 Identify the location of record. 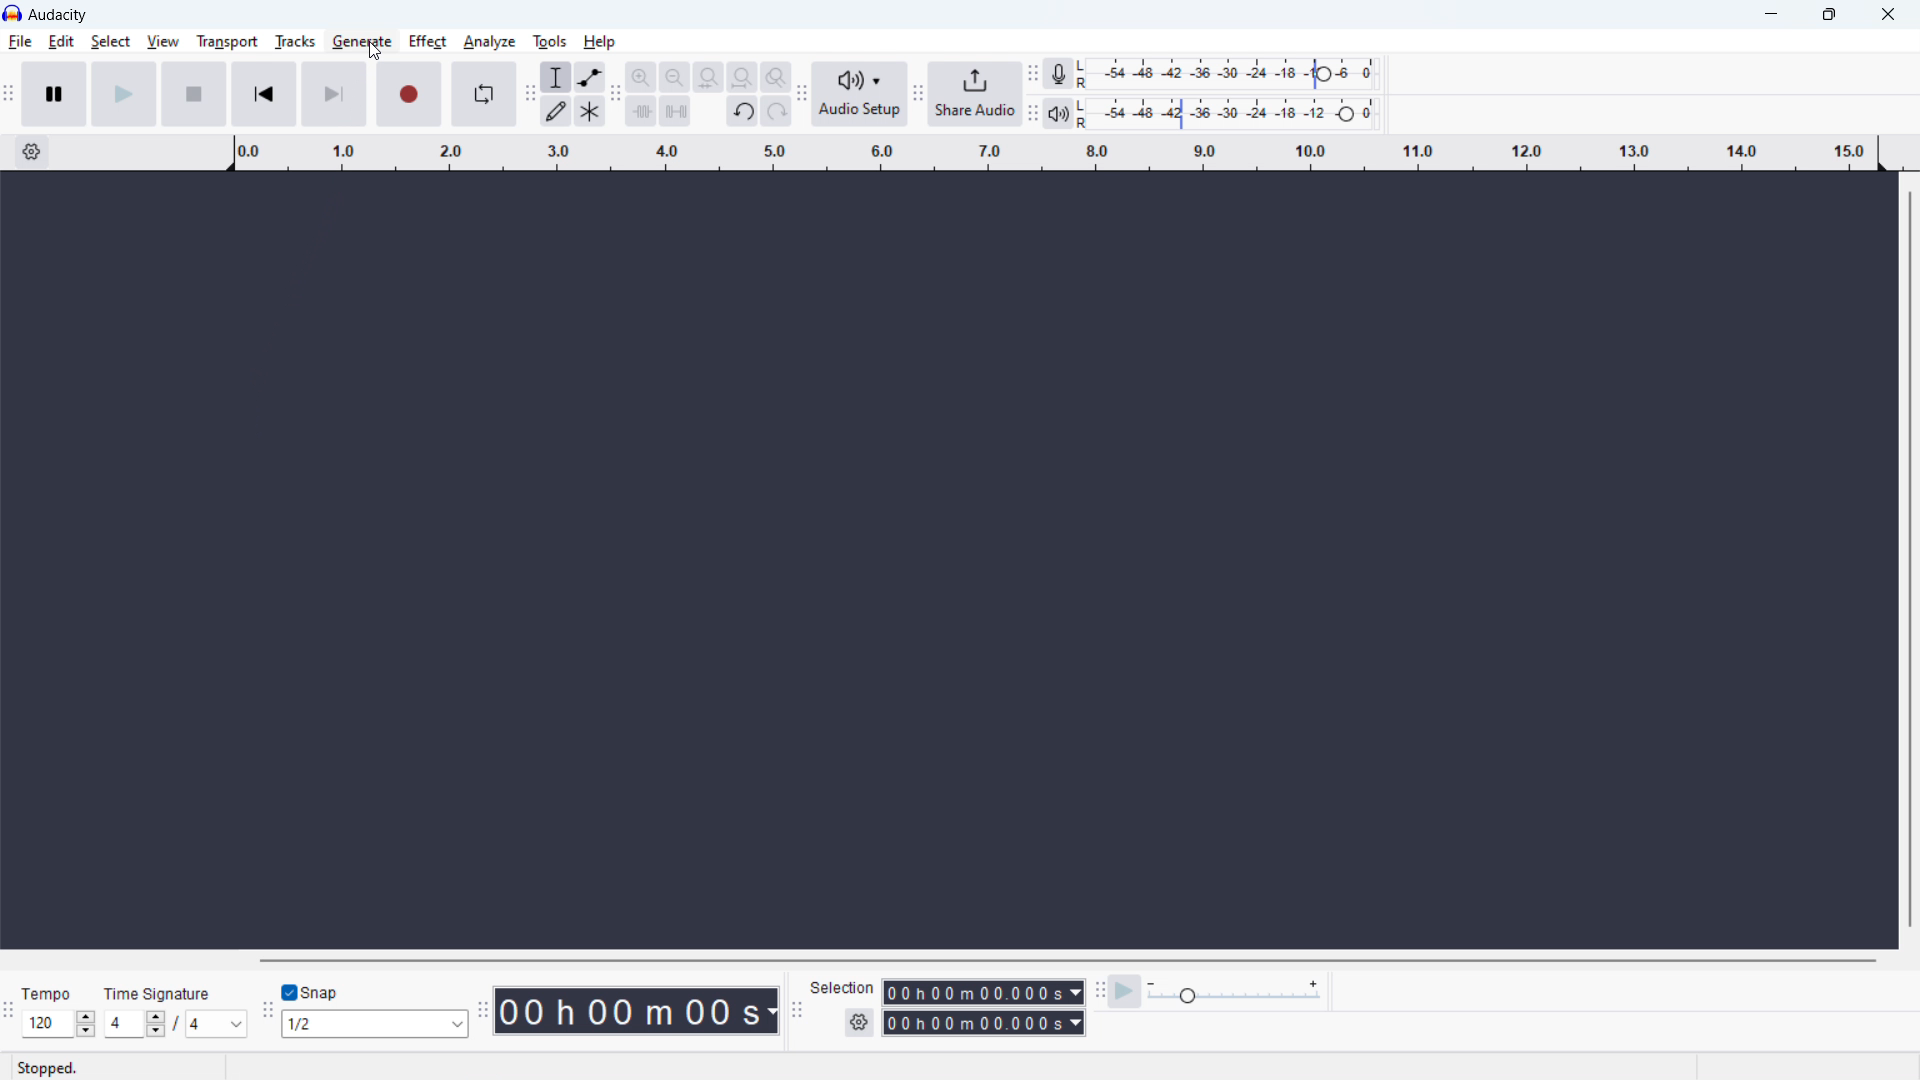
(410, 94).